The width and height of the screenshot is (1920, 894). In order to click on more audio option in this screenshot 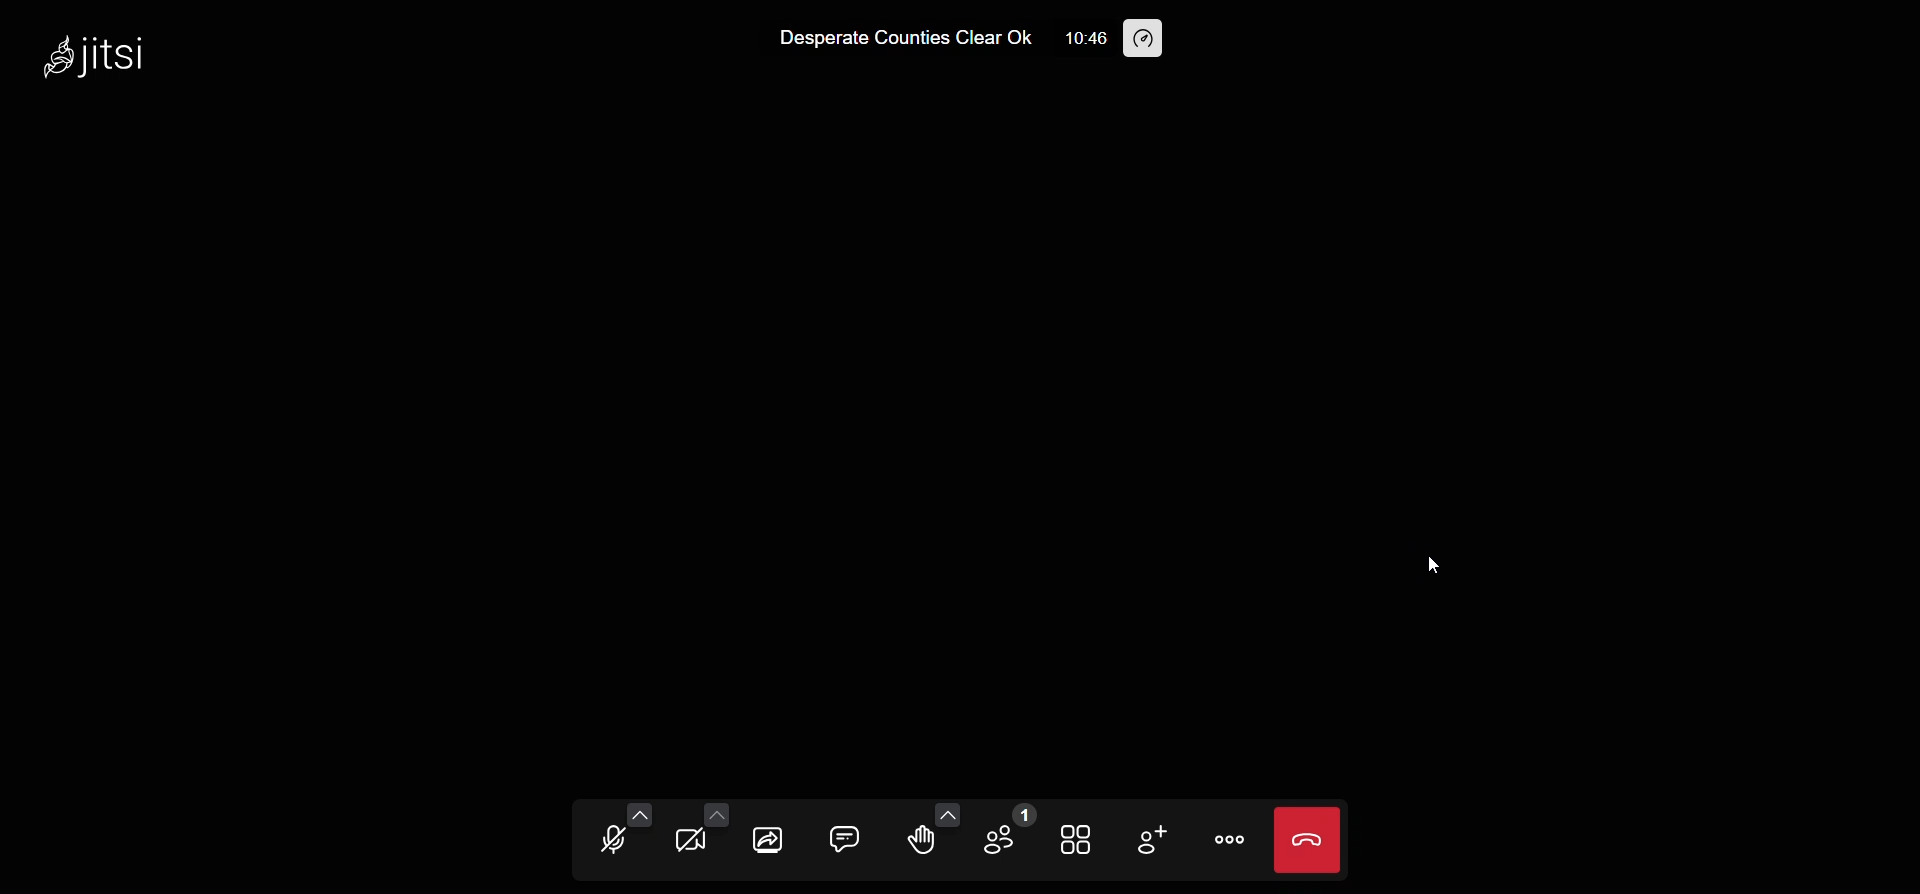, I will do `click(635, 813)`.